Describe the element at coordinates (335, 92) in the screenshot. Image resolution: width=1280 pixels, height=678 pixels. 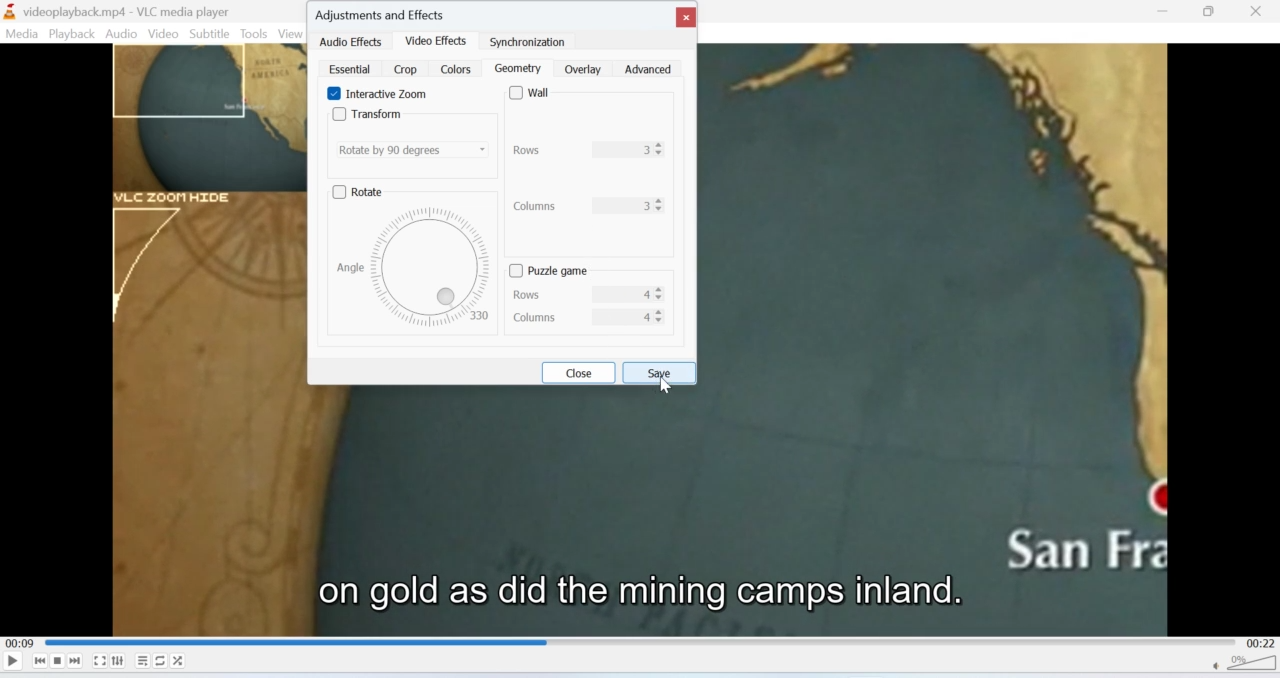
I see `Enable Interactive Zoom` at that location.